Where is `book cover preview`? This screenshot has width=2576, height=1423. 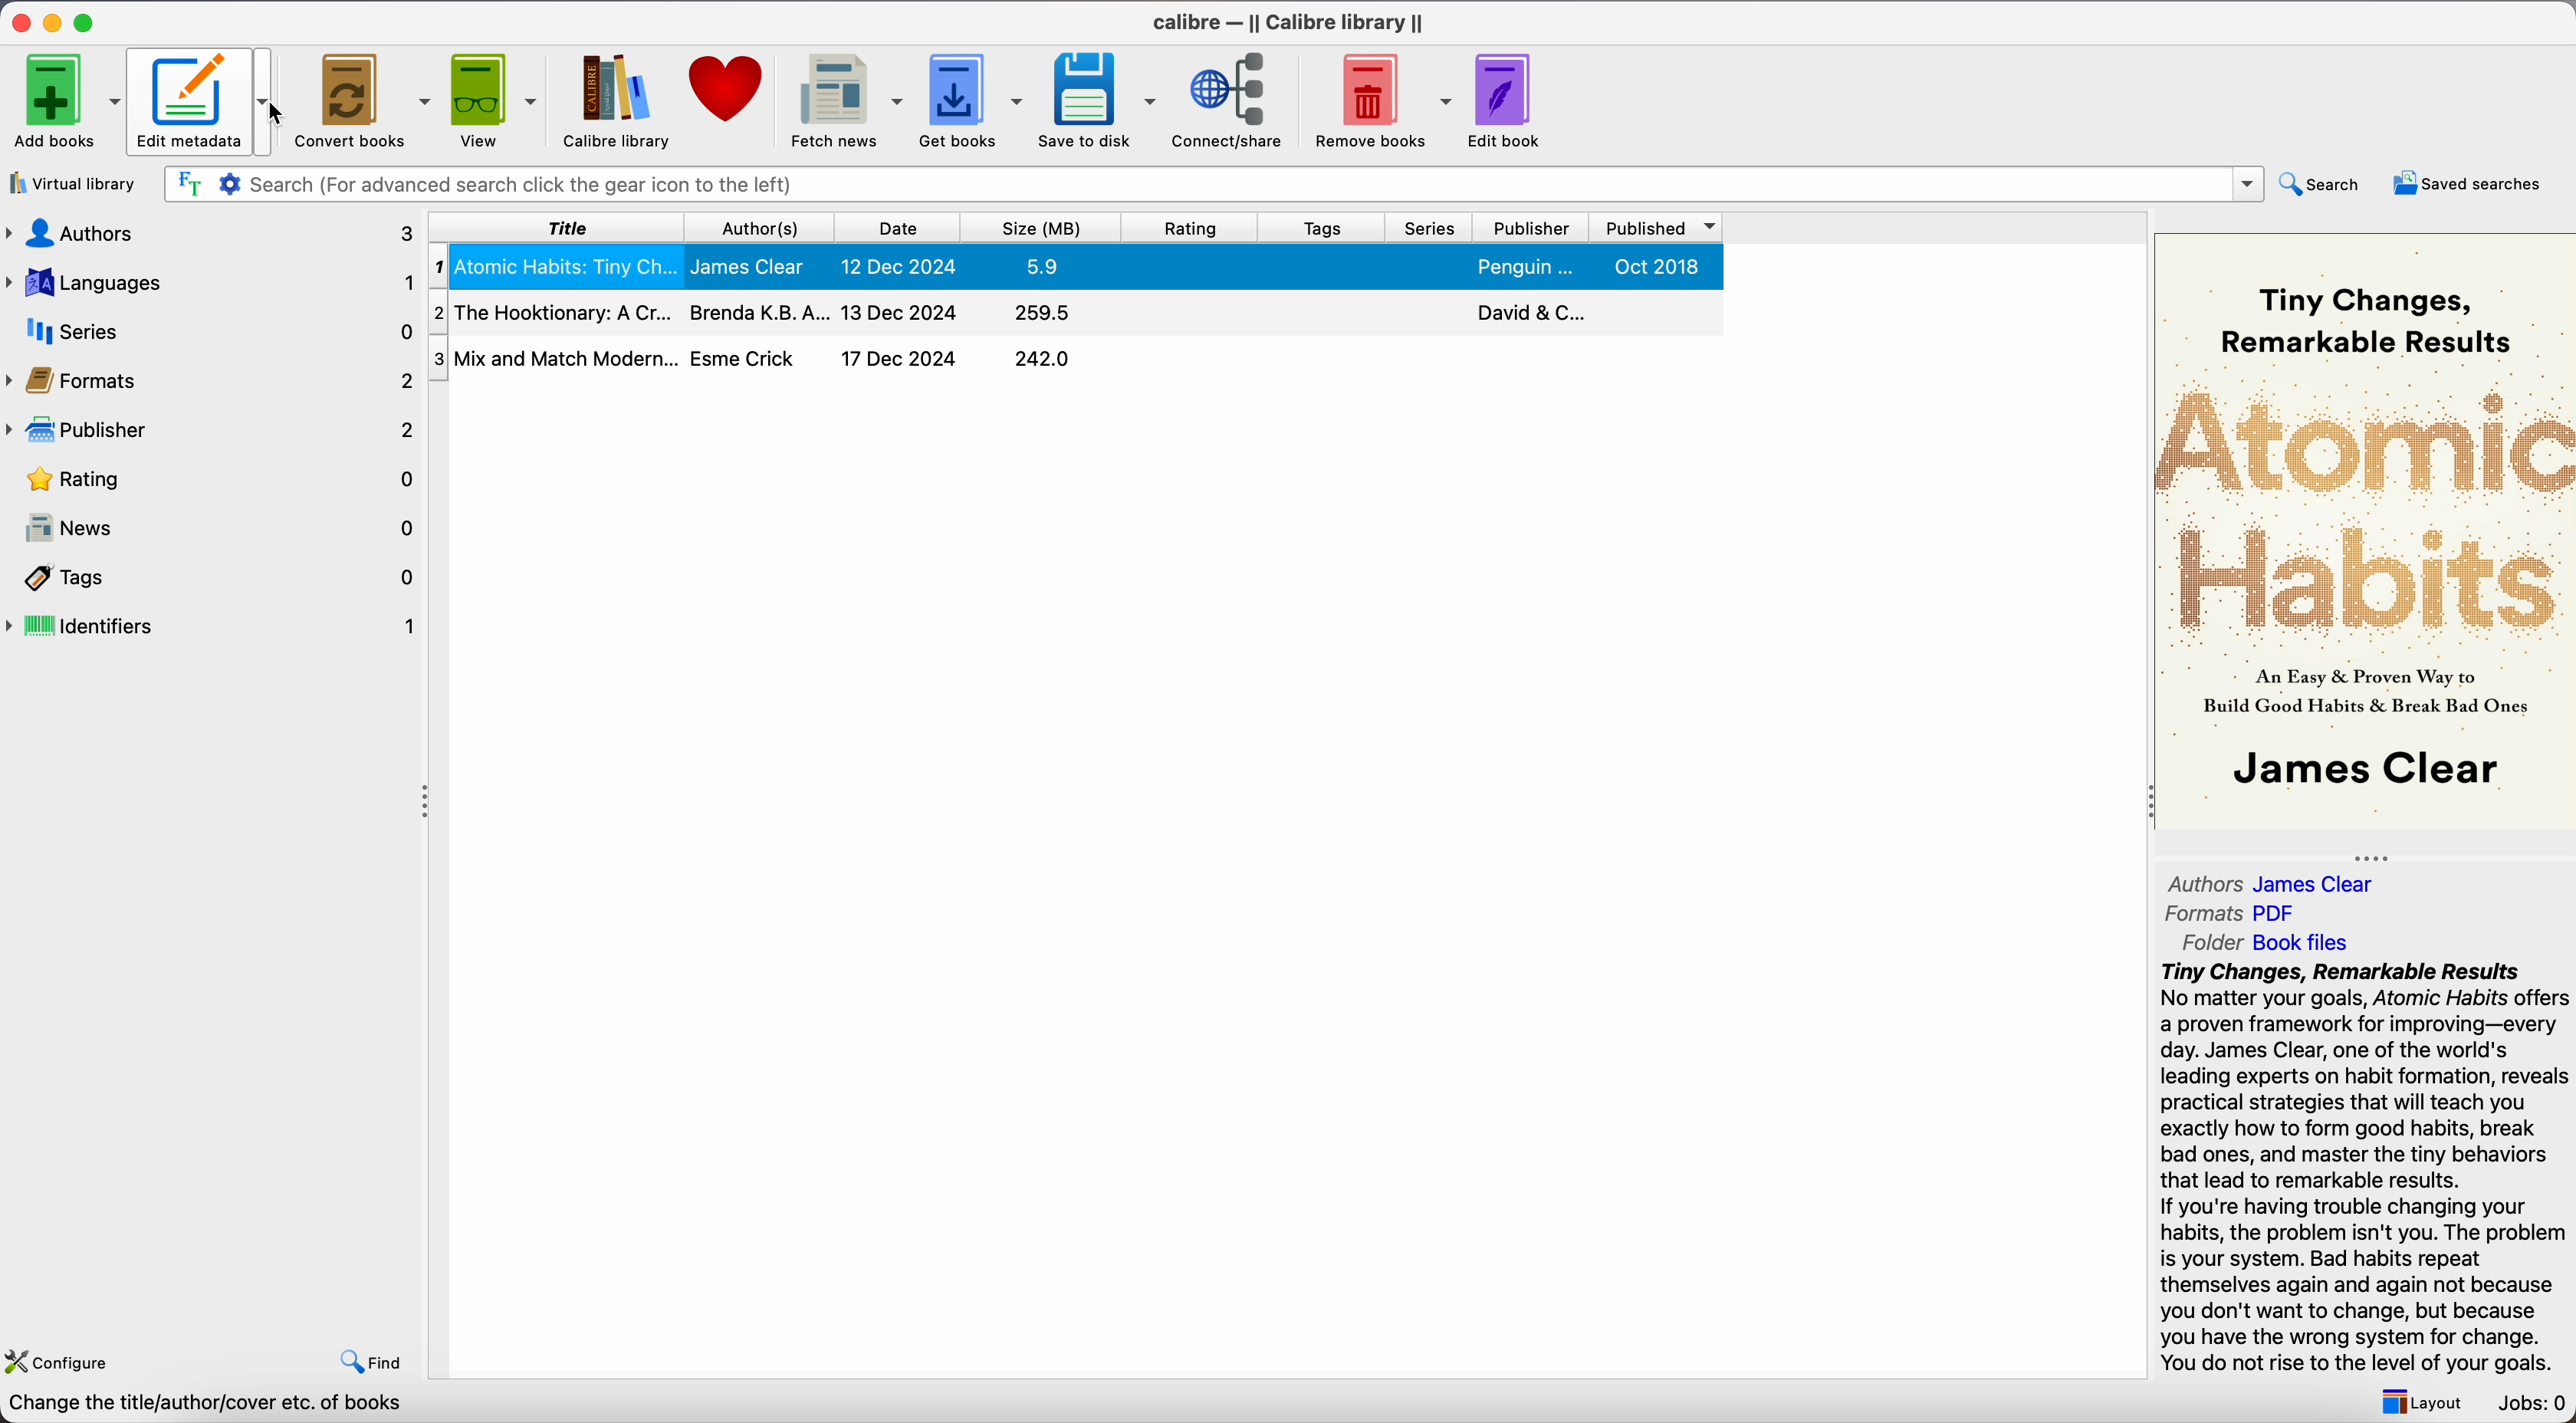
book cover preview is located at coordinates (2367, 533).